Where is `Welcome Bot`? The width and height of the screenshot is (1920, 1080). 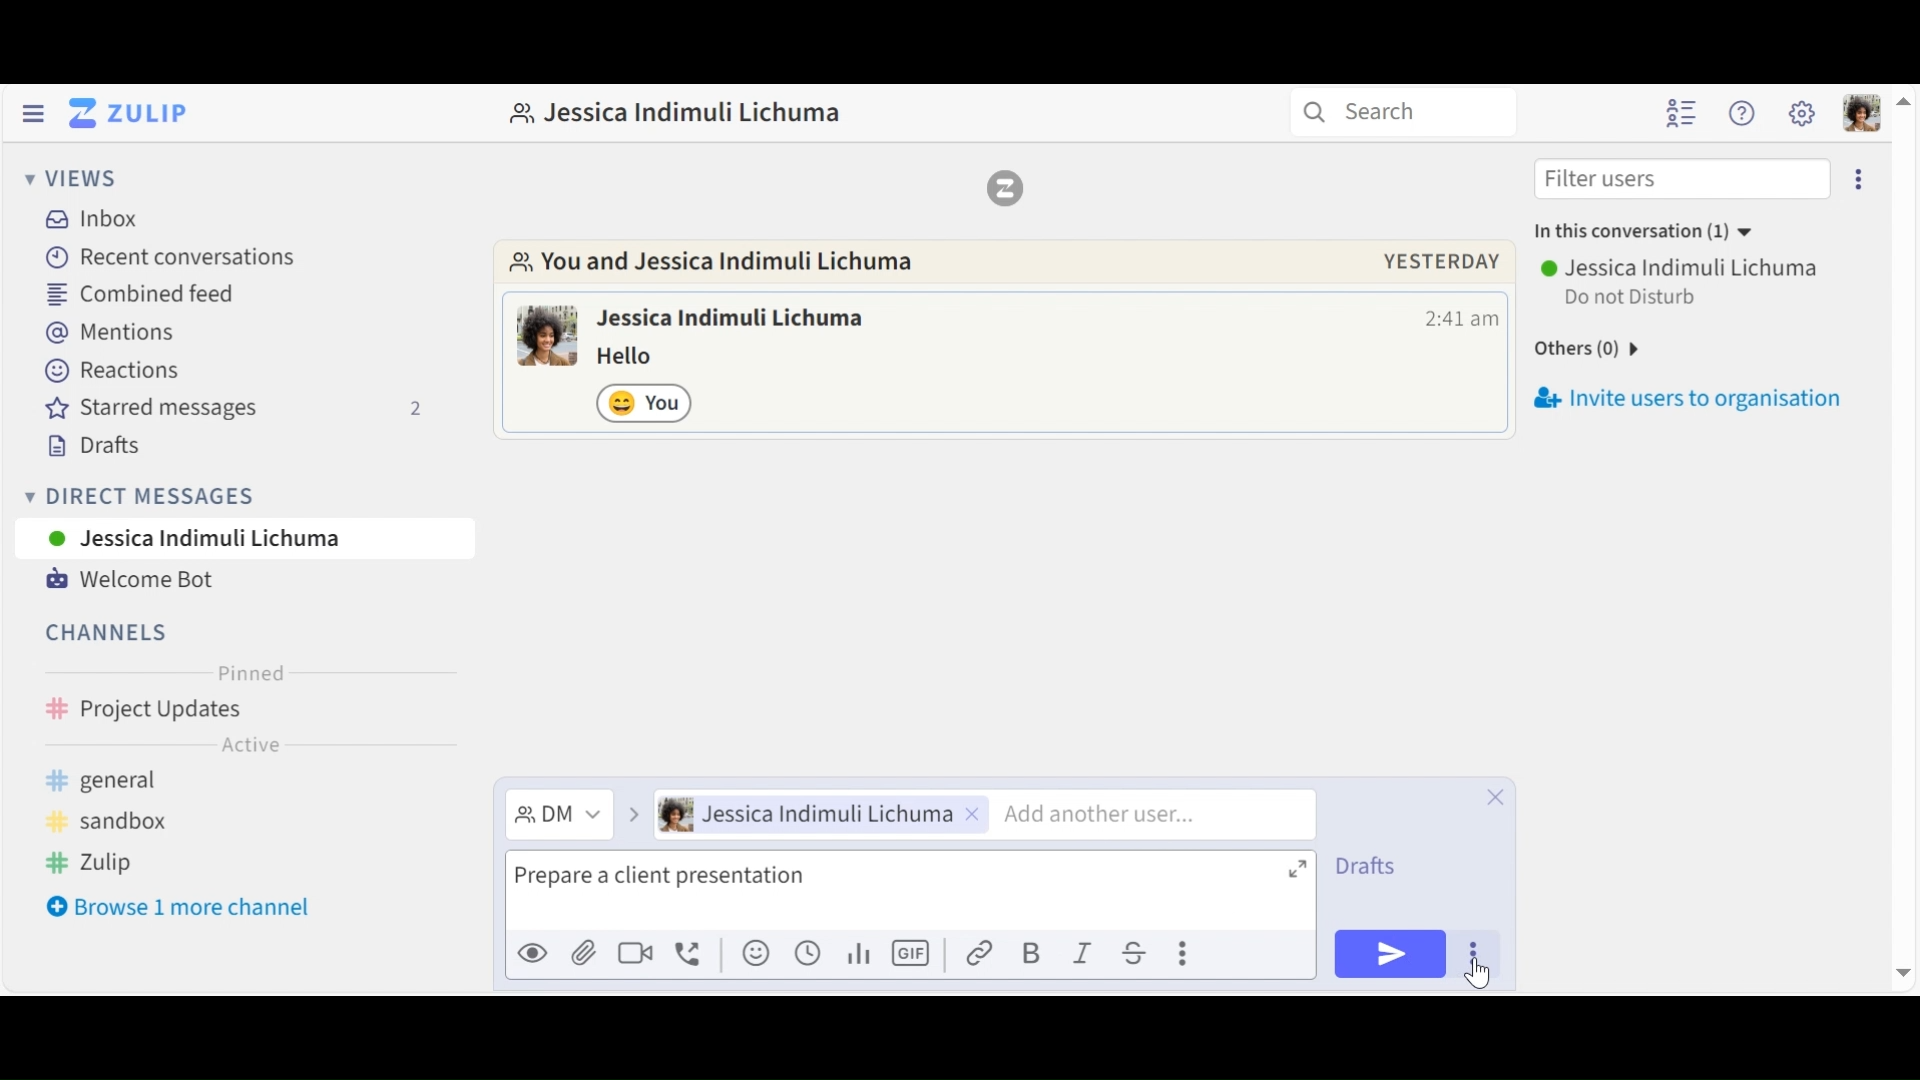
Welcome Bot is located at coordinates (129, 580).